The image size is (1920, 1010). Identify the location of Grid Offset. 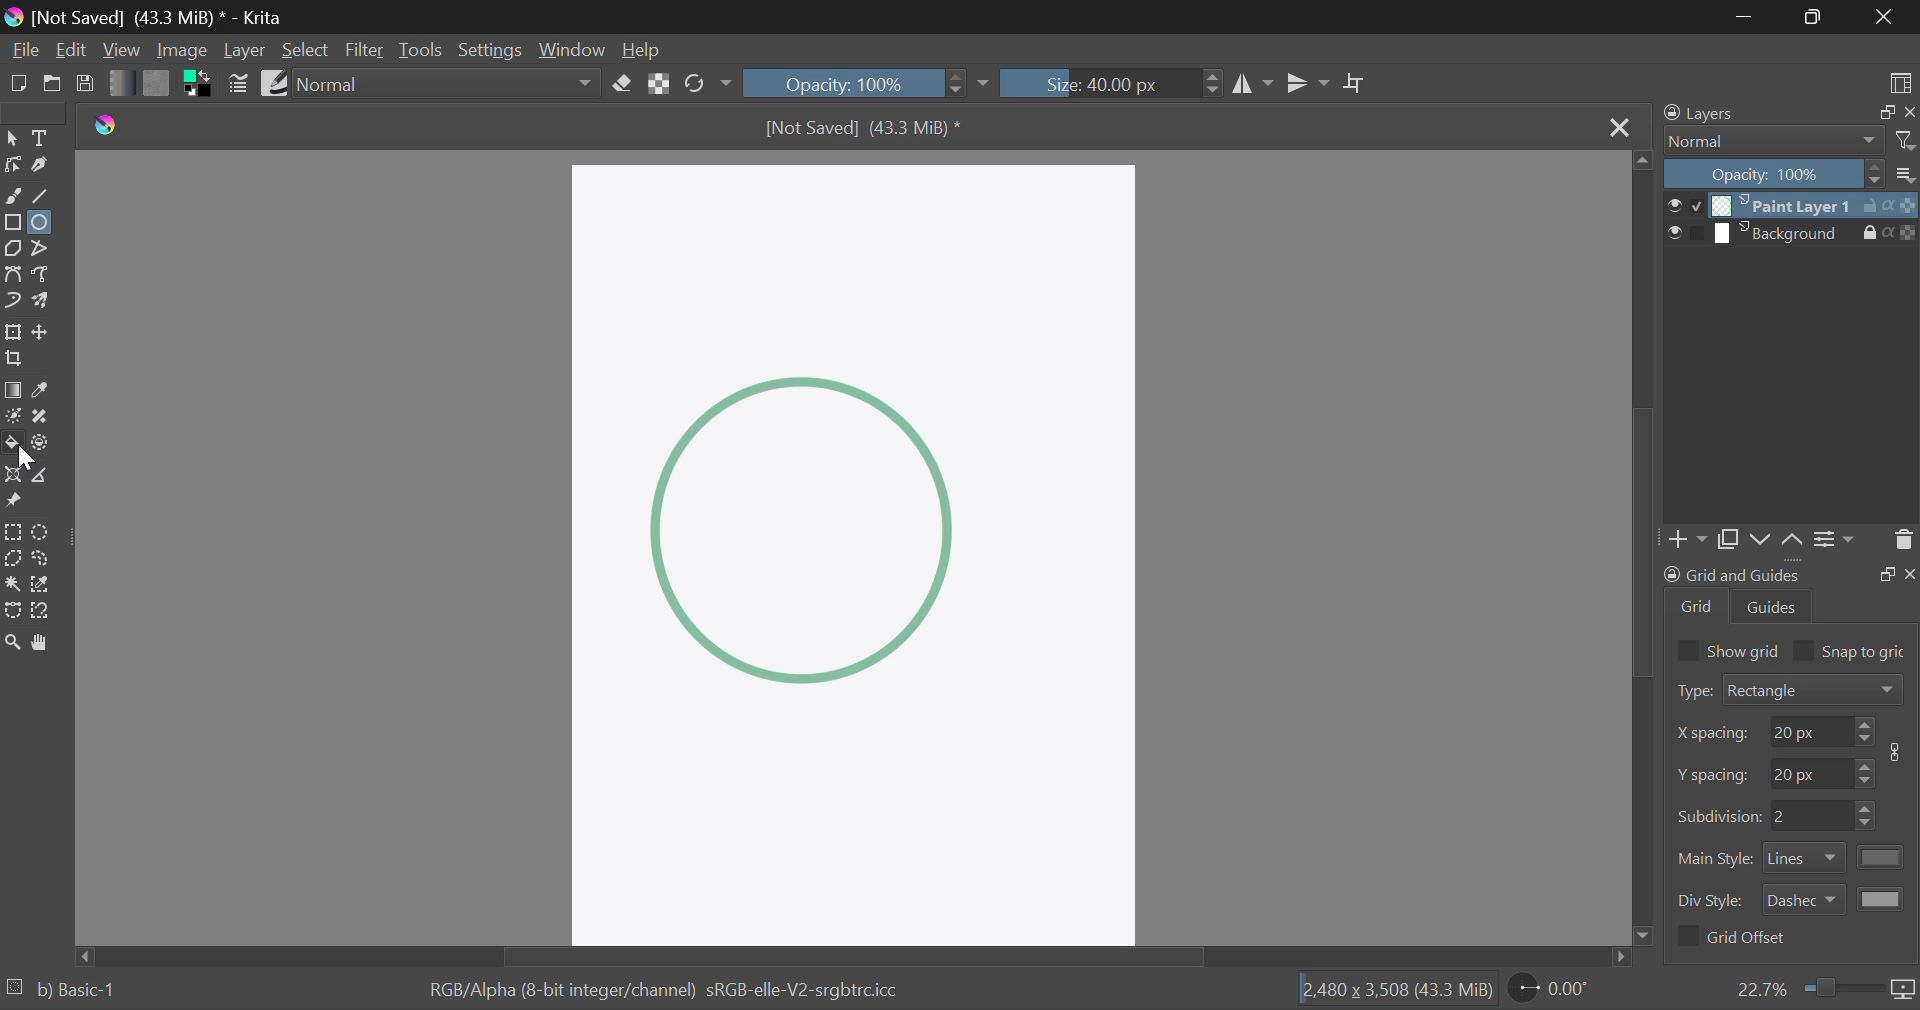
(1736, 939).